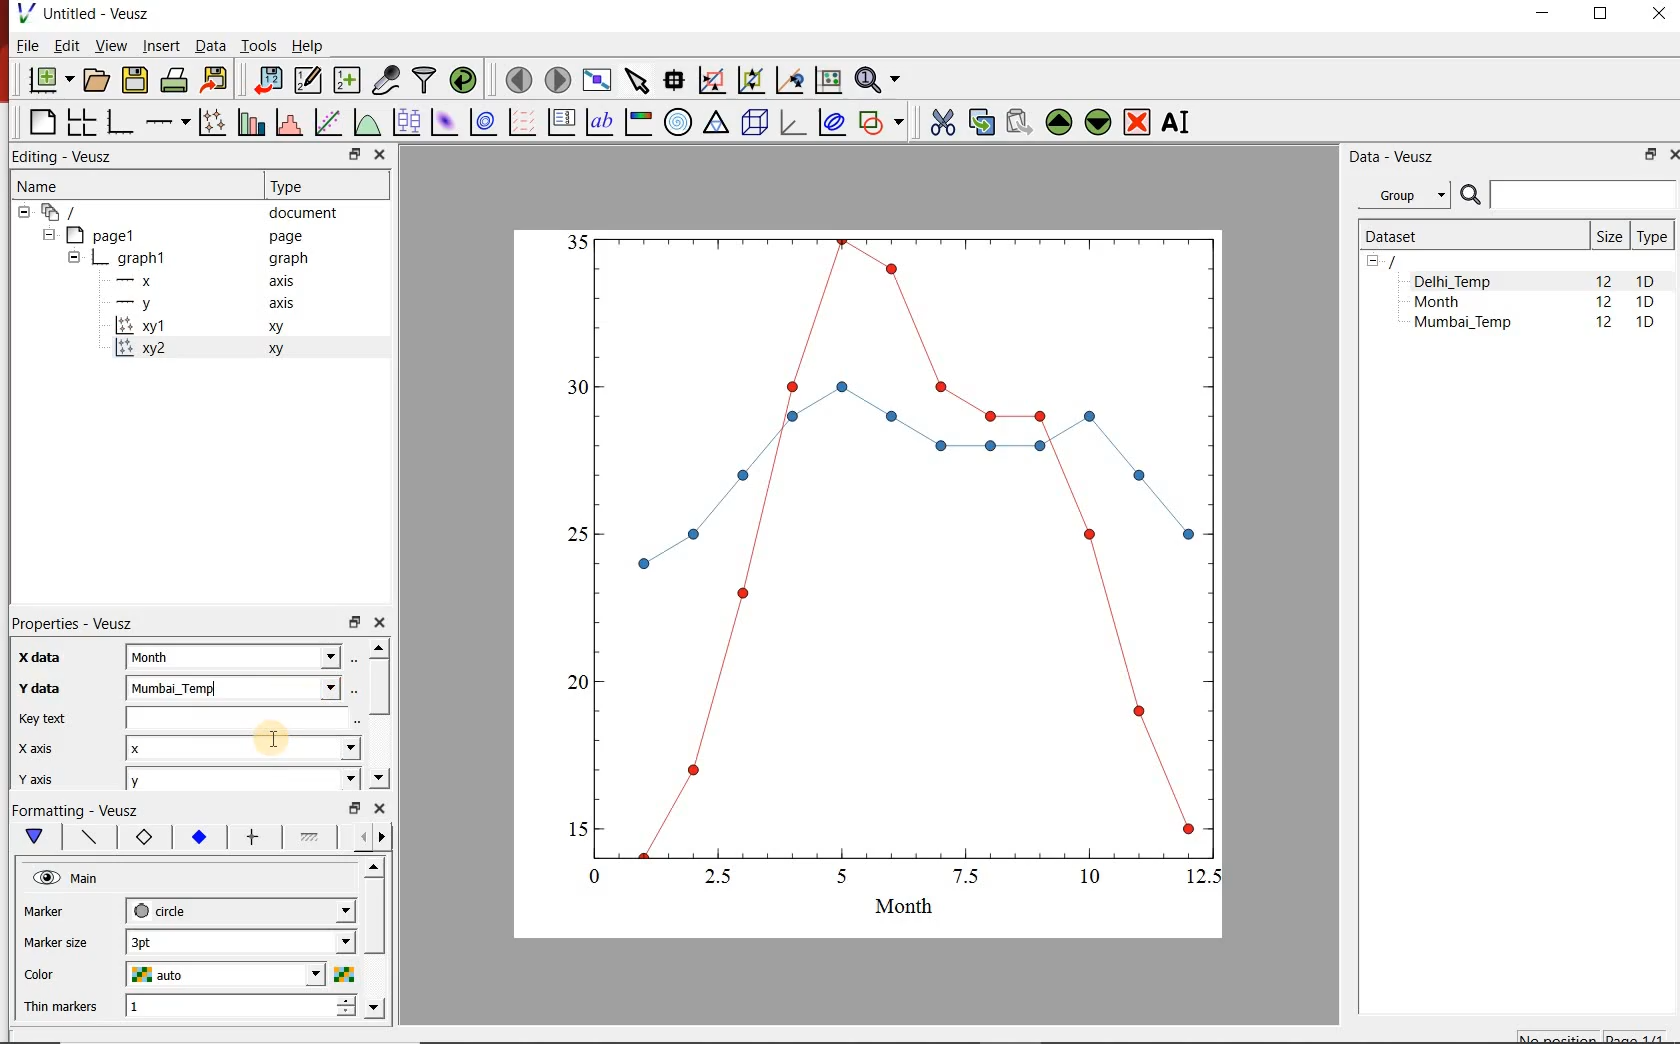 The height and width of the screenshot is (1044, 1680). I want to click on Tick labels, so click(197, 834).